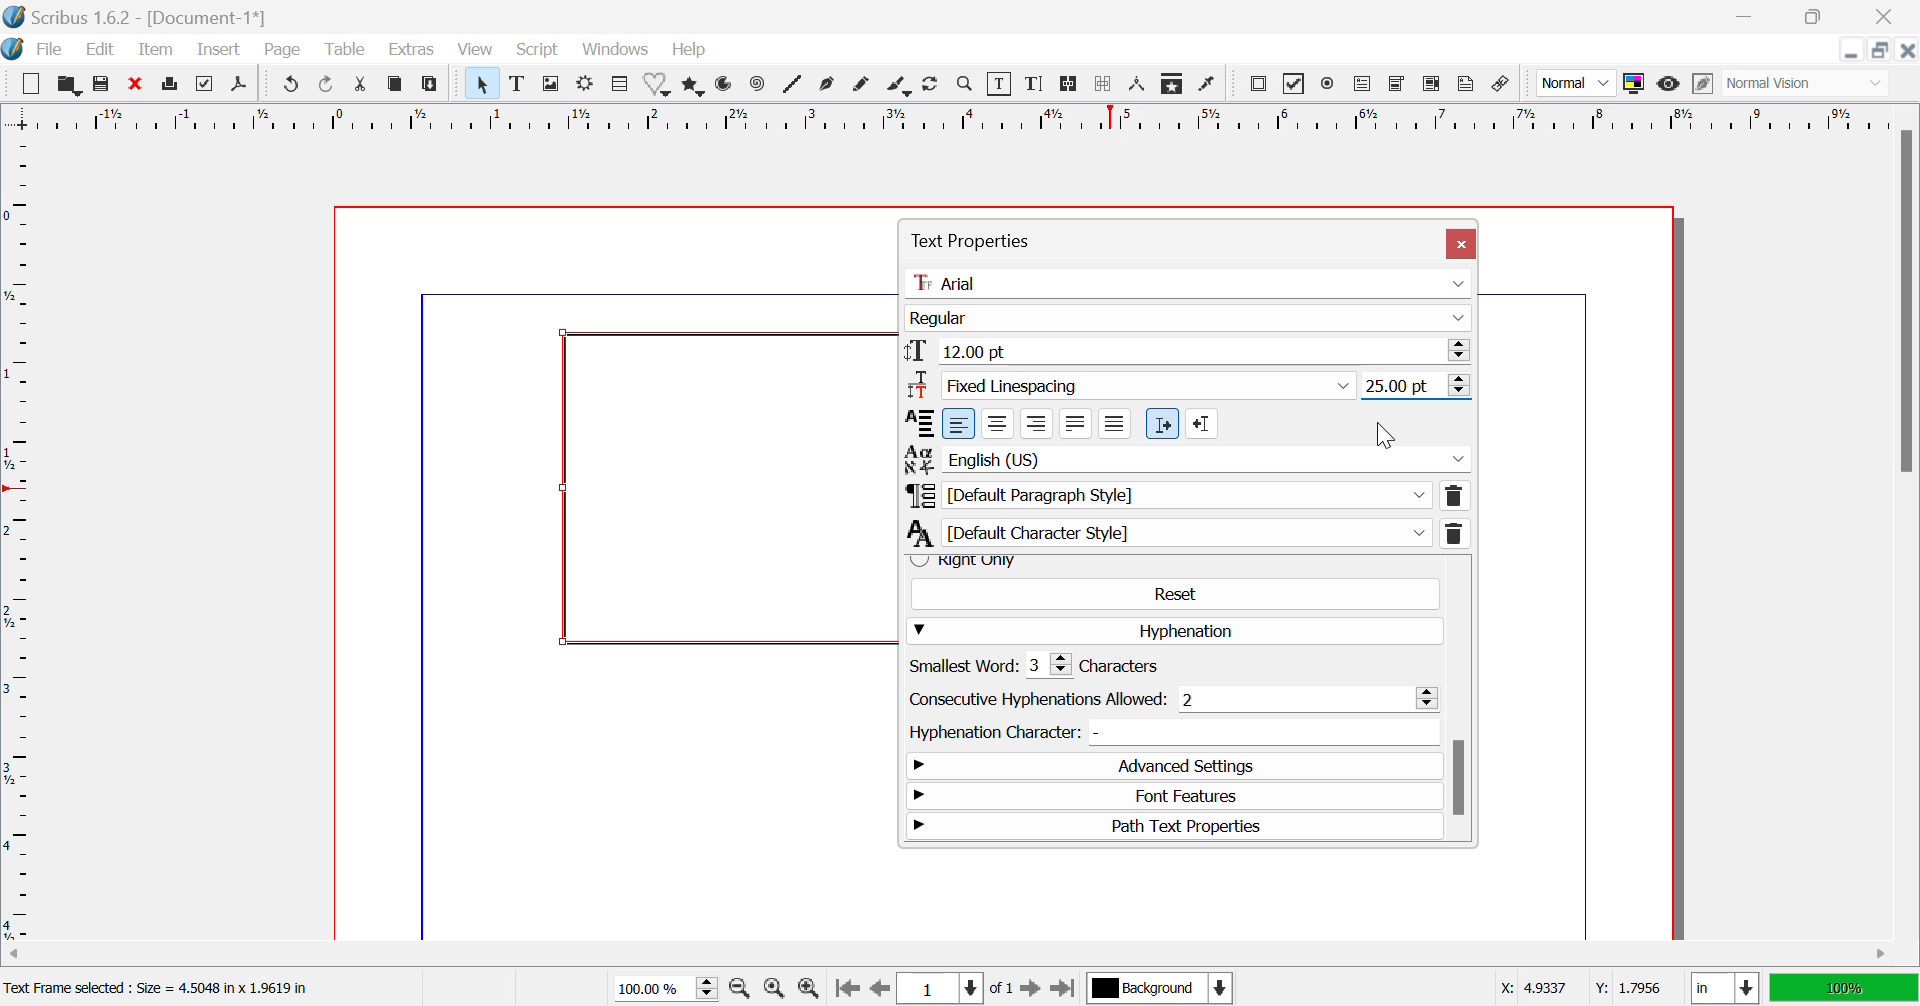 This screenshot has width=1920, height=1006. Describe the element at coordinates (733, 487) in the screenshot. I see `textbox` at that location.